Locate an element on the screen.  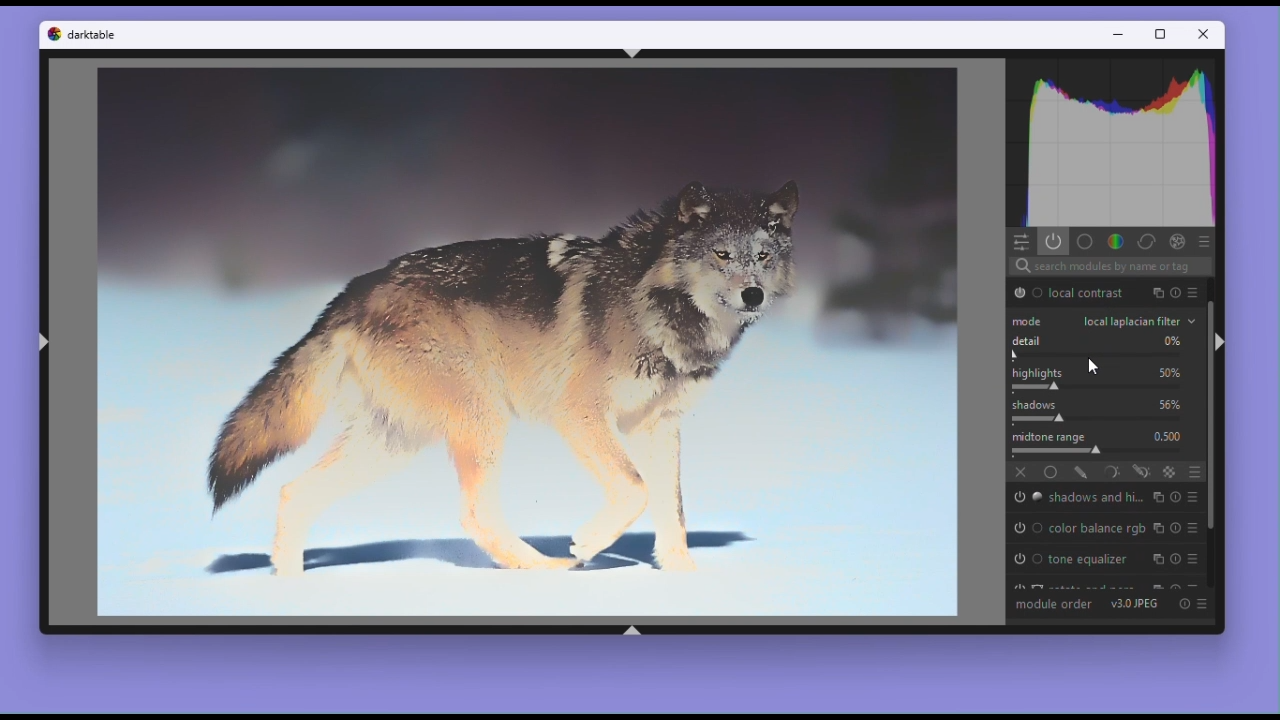
Minimize is located at coordinates (1118, 32).